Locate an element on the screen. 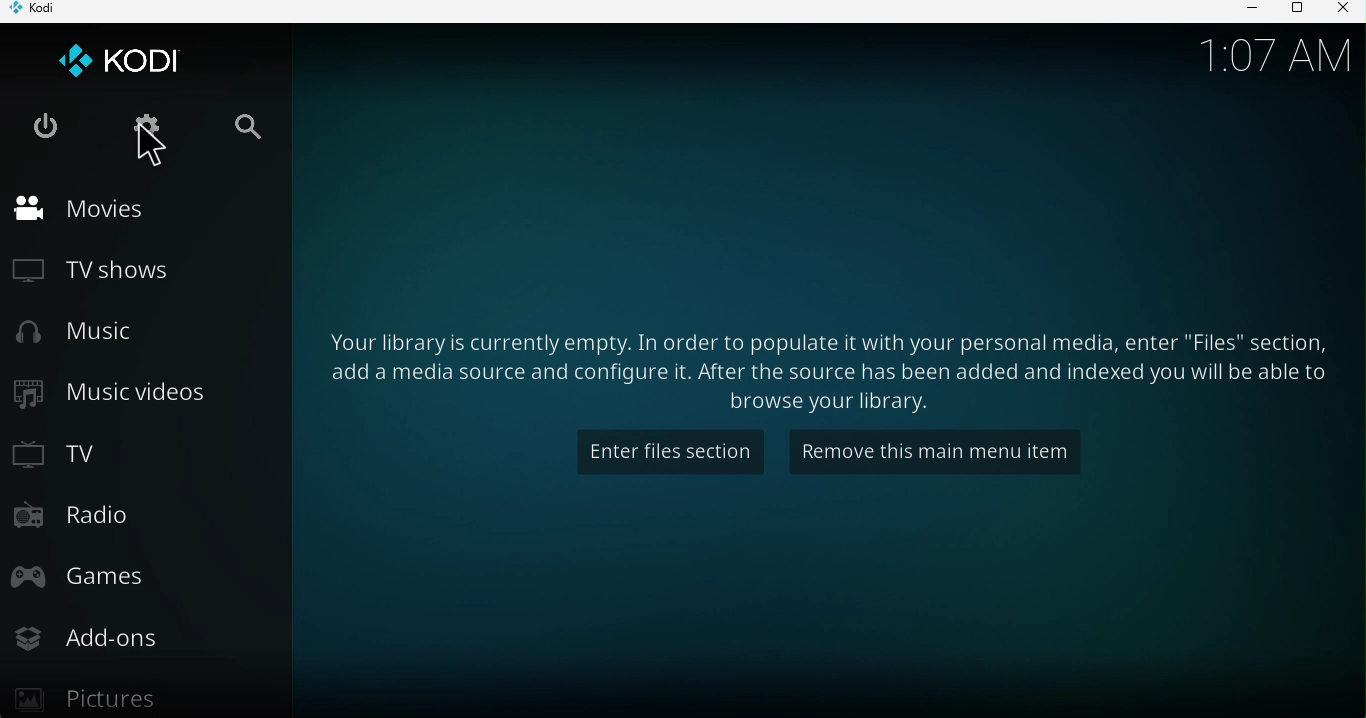 The height and width of the screenshot is (718, 1366). Radio is located at coordinates (91, 513).